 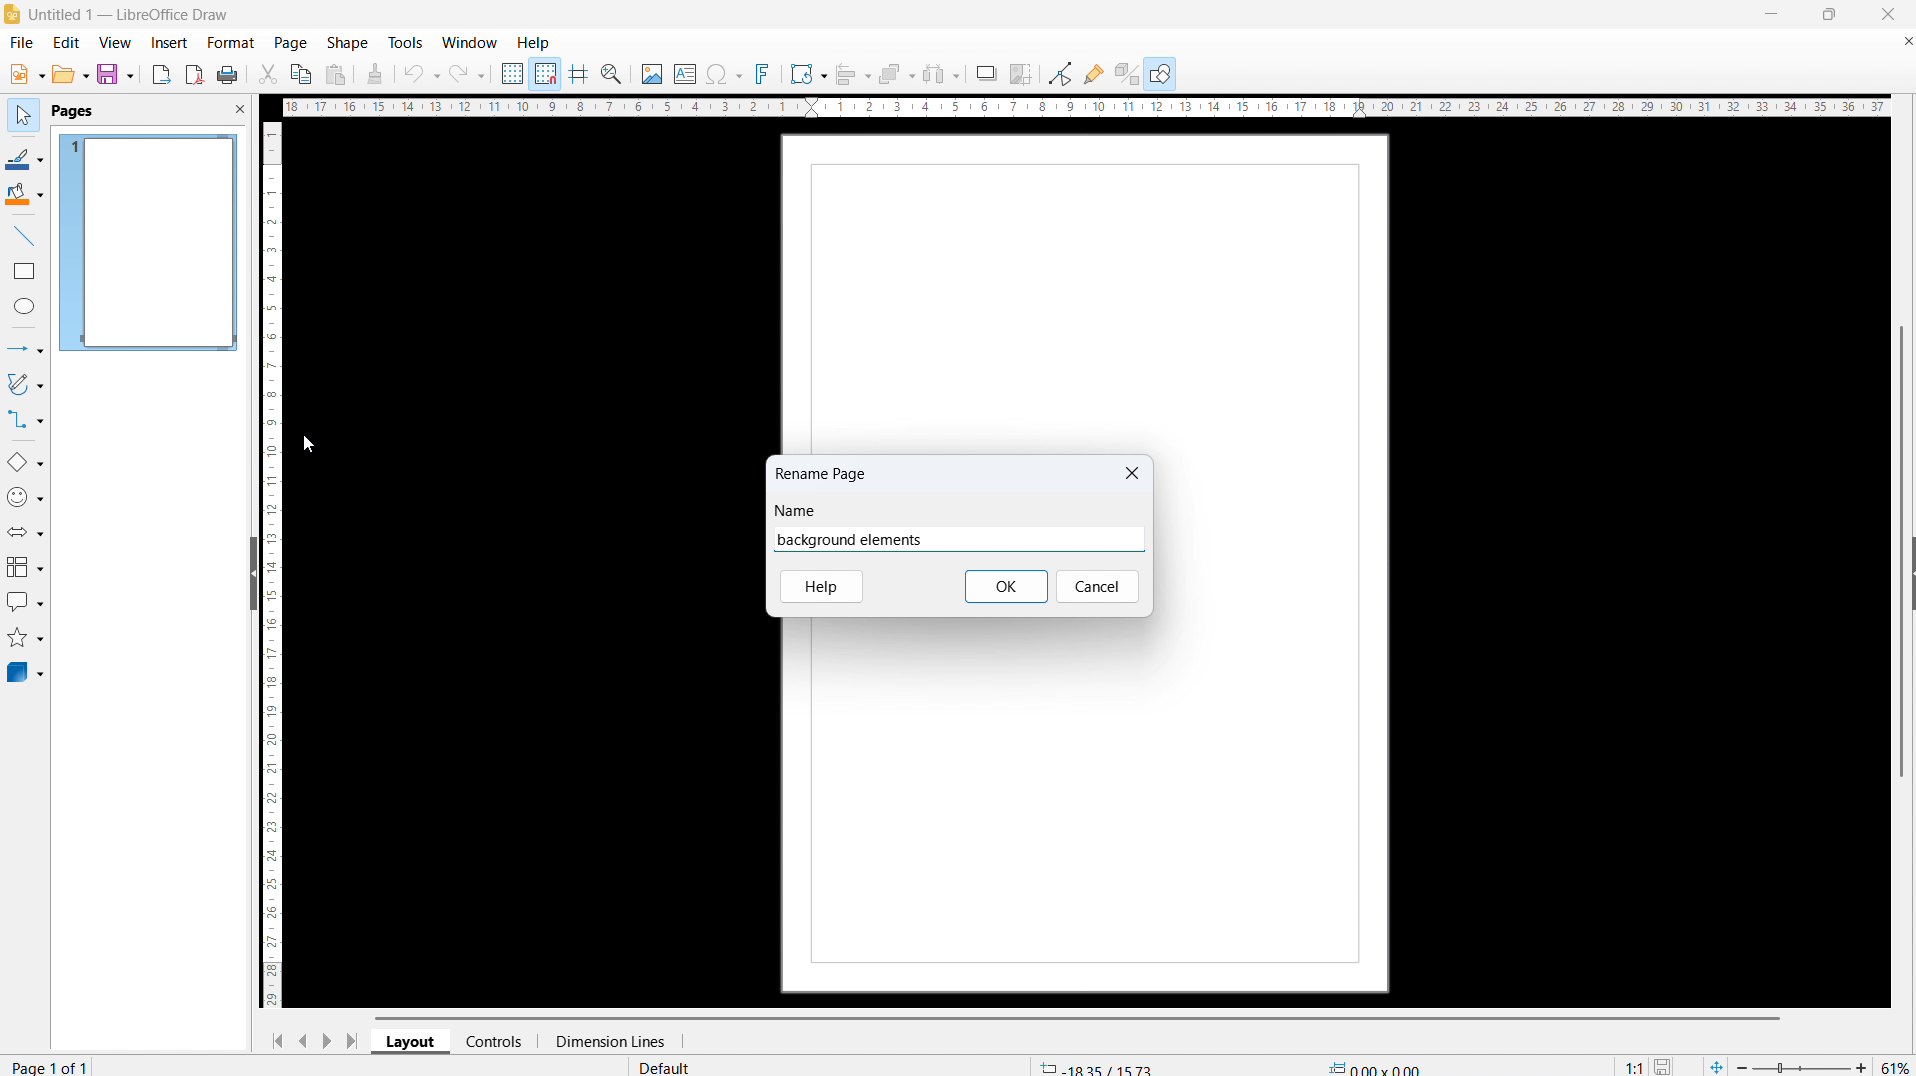 I want to click on basic shapes, so click(x=25, y=463).